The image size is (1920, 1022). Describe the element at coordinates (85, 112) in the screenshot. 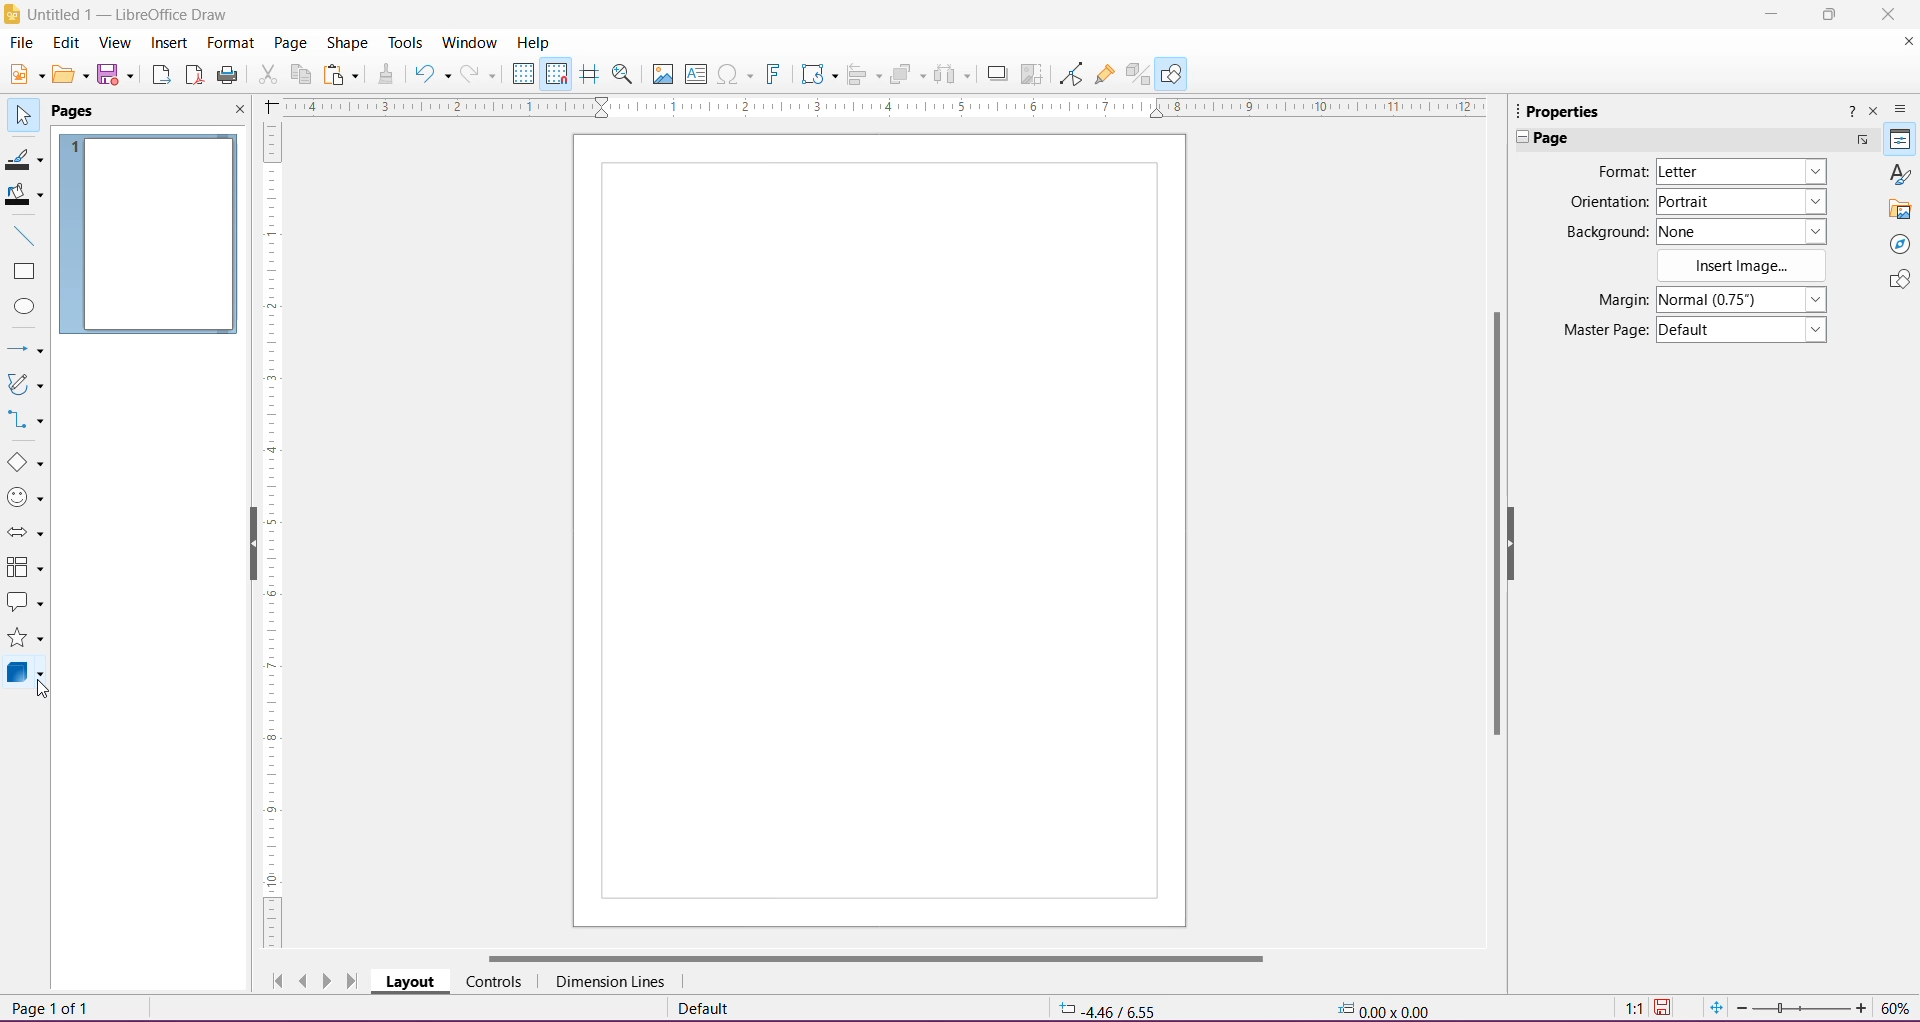

I see `Page` at that location.